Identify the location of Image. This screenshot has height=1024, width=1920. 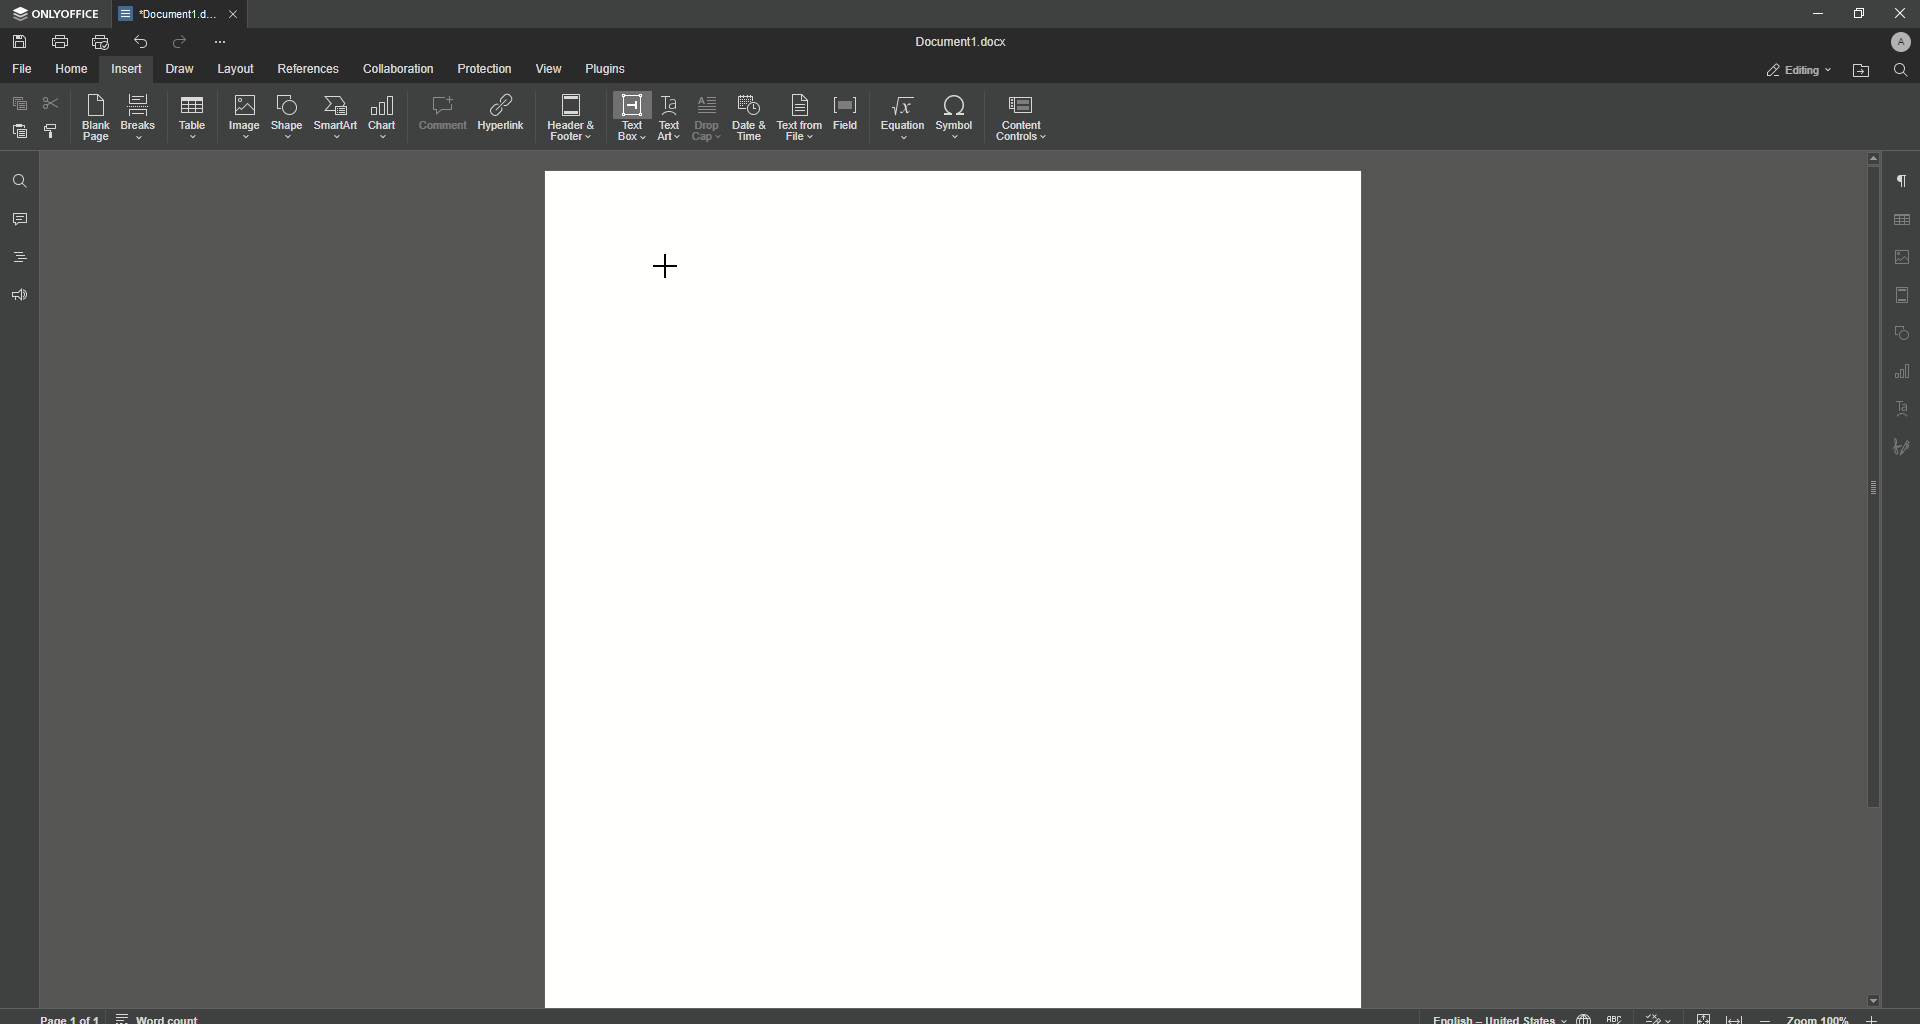
(242, 116).